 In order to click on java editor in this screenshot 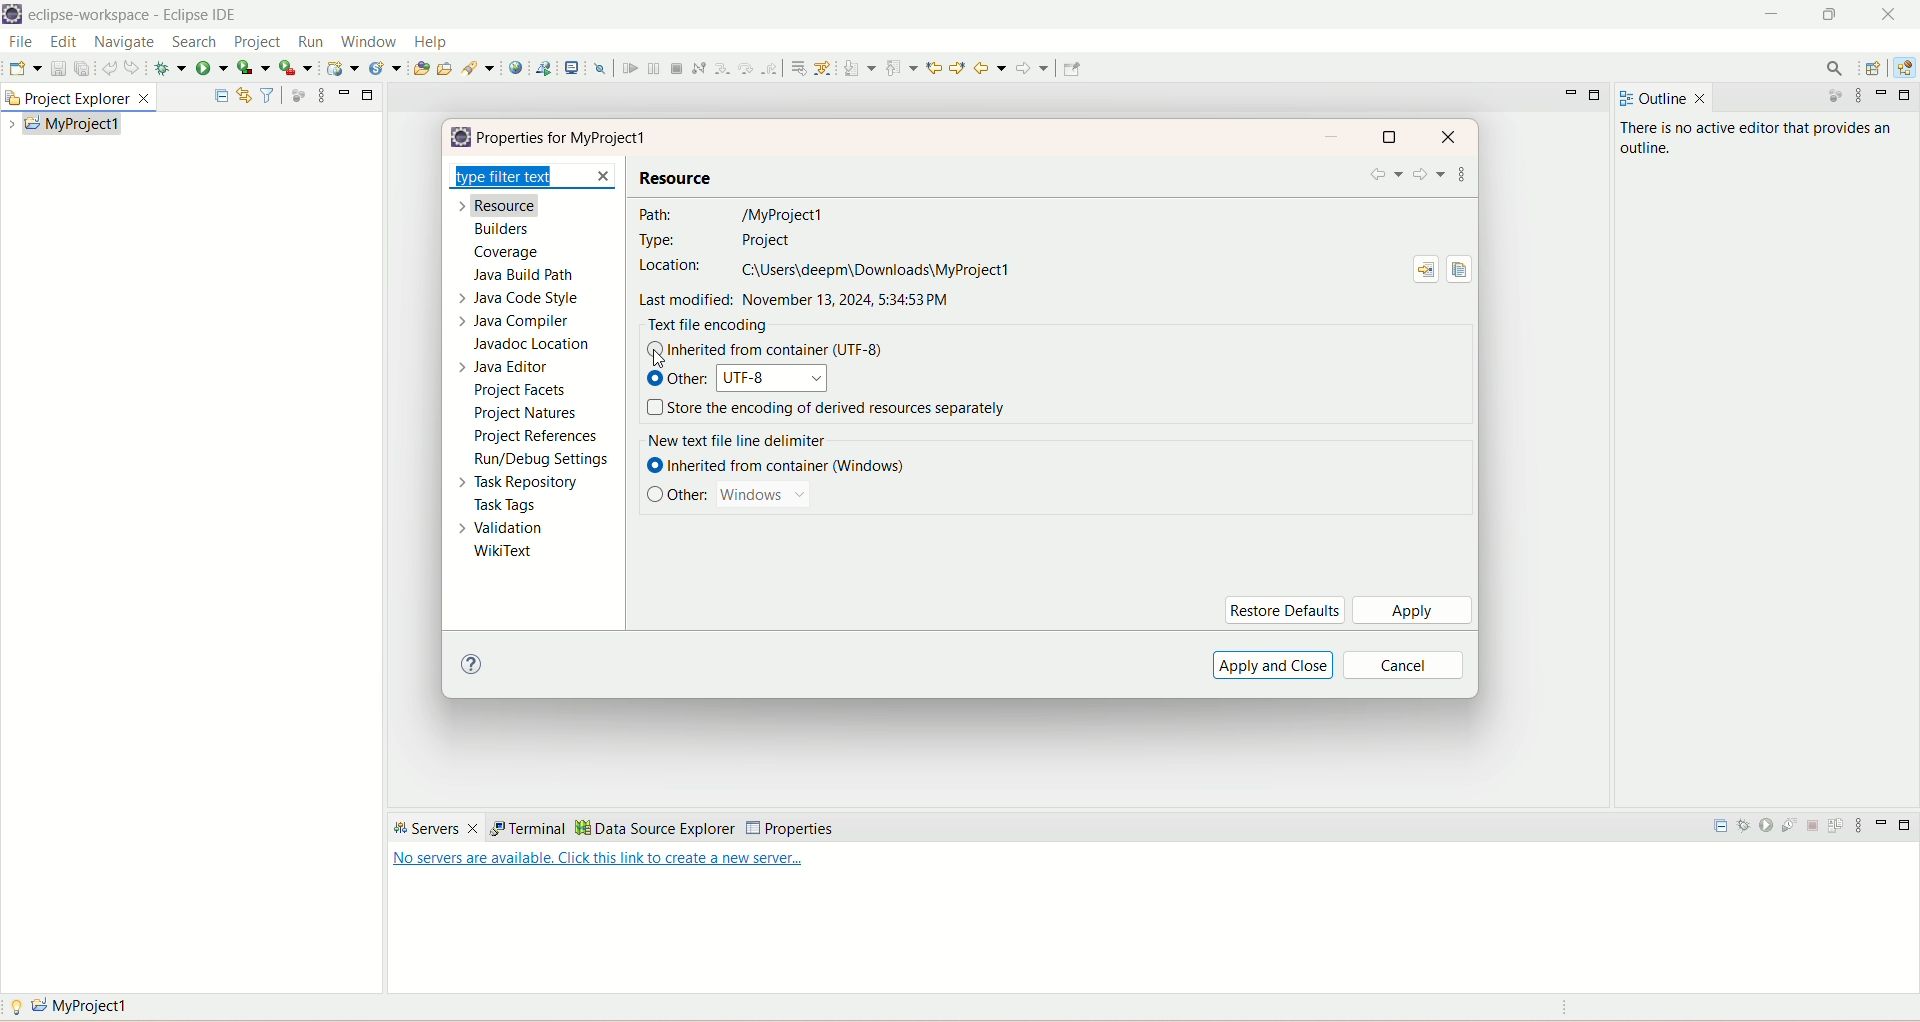, I will do `click(498, 368)`.